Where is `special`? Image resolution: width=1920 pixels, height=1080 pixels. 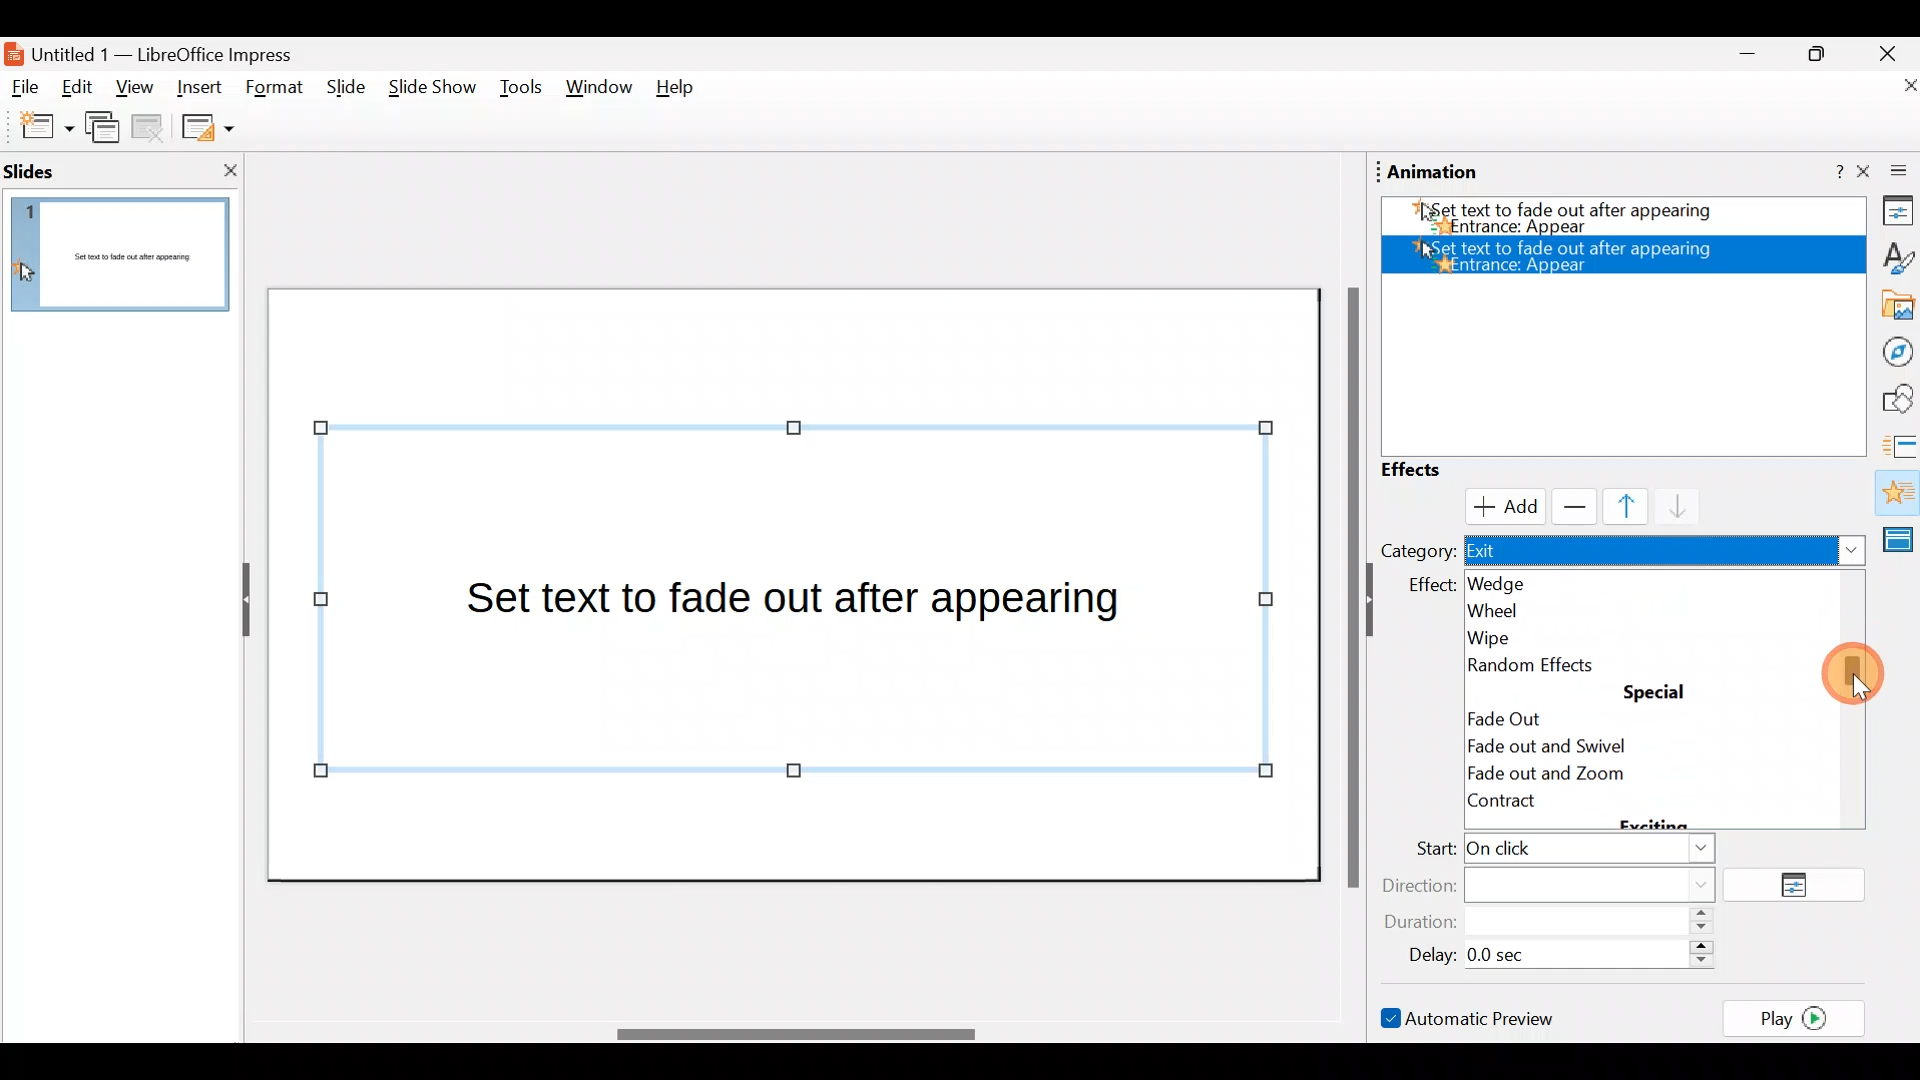
special is located at coordinates (1658, 694).